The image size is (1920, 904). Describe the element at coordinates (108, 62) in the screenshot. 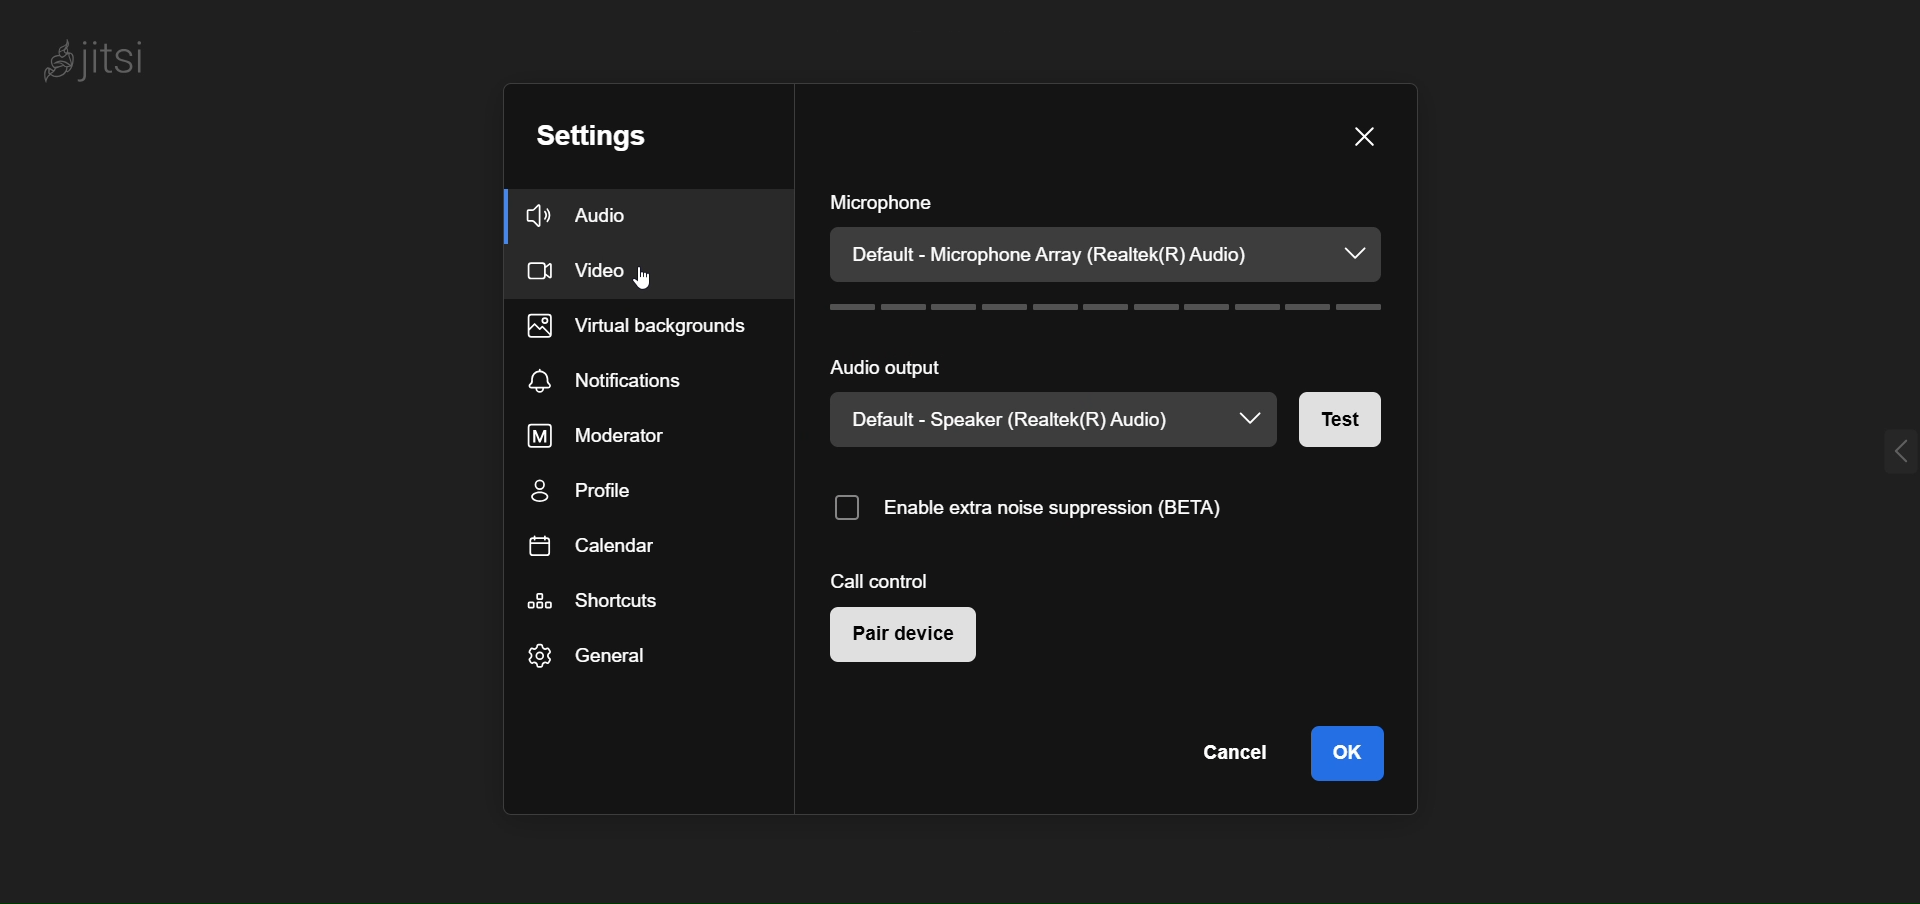

I see `logo` at that location.